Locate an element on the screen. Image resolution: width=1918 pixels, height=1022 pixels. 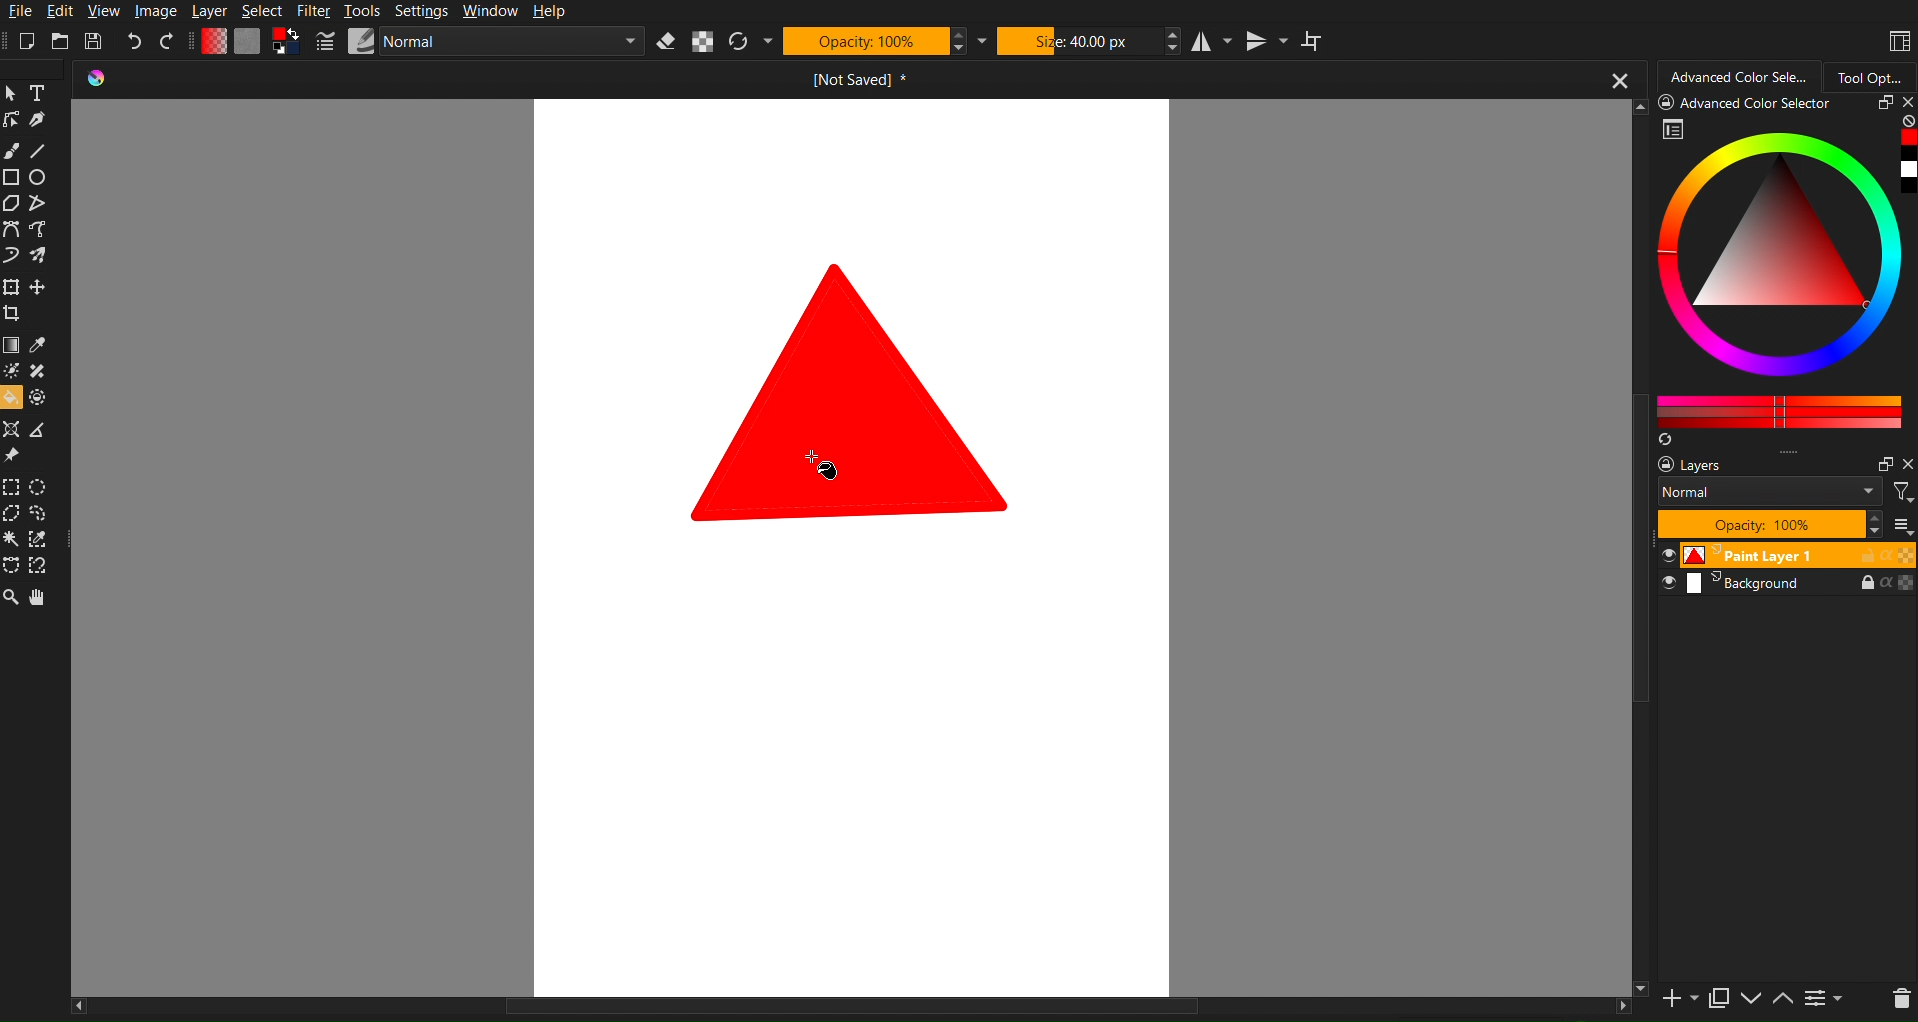
Erase is located at coordinates (666, 42).